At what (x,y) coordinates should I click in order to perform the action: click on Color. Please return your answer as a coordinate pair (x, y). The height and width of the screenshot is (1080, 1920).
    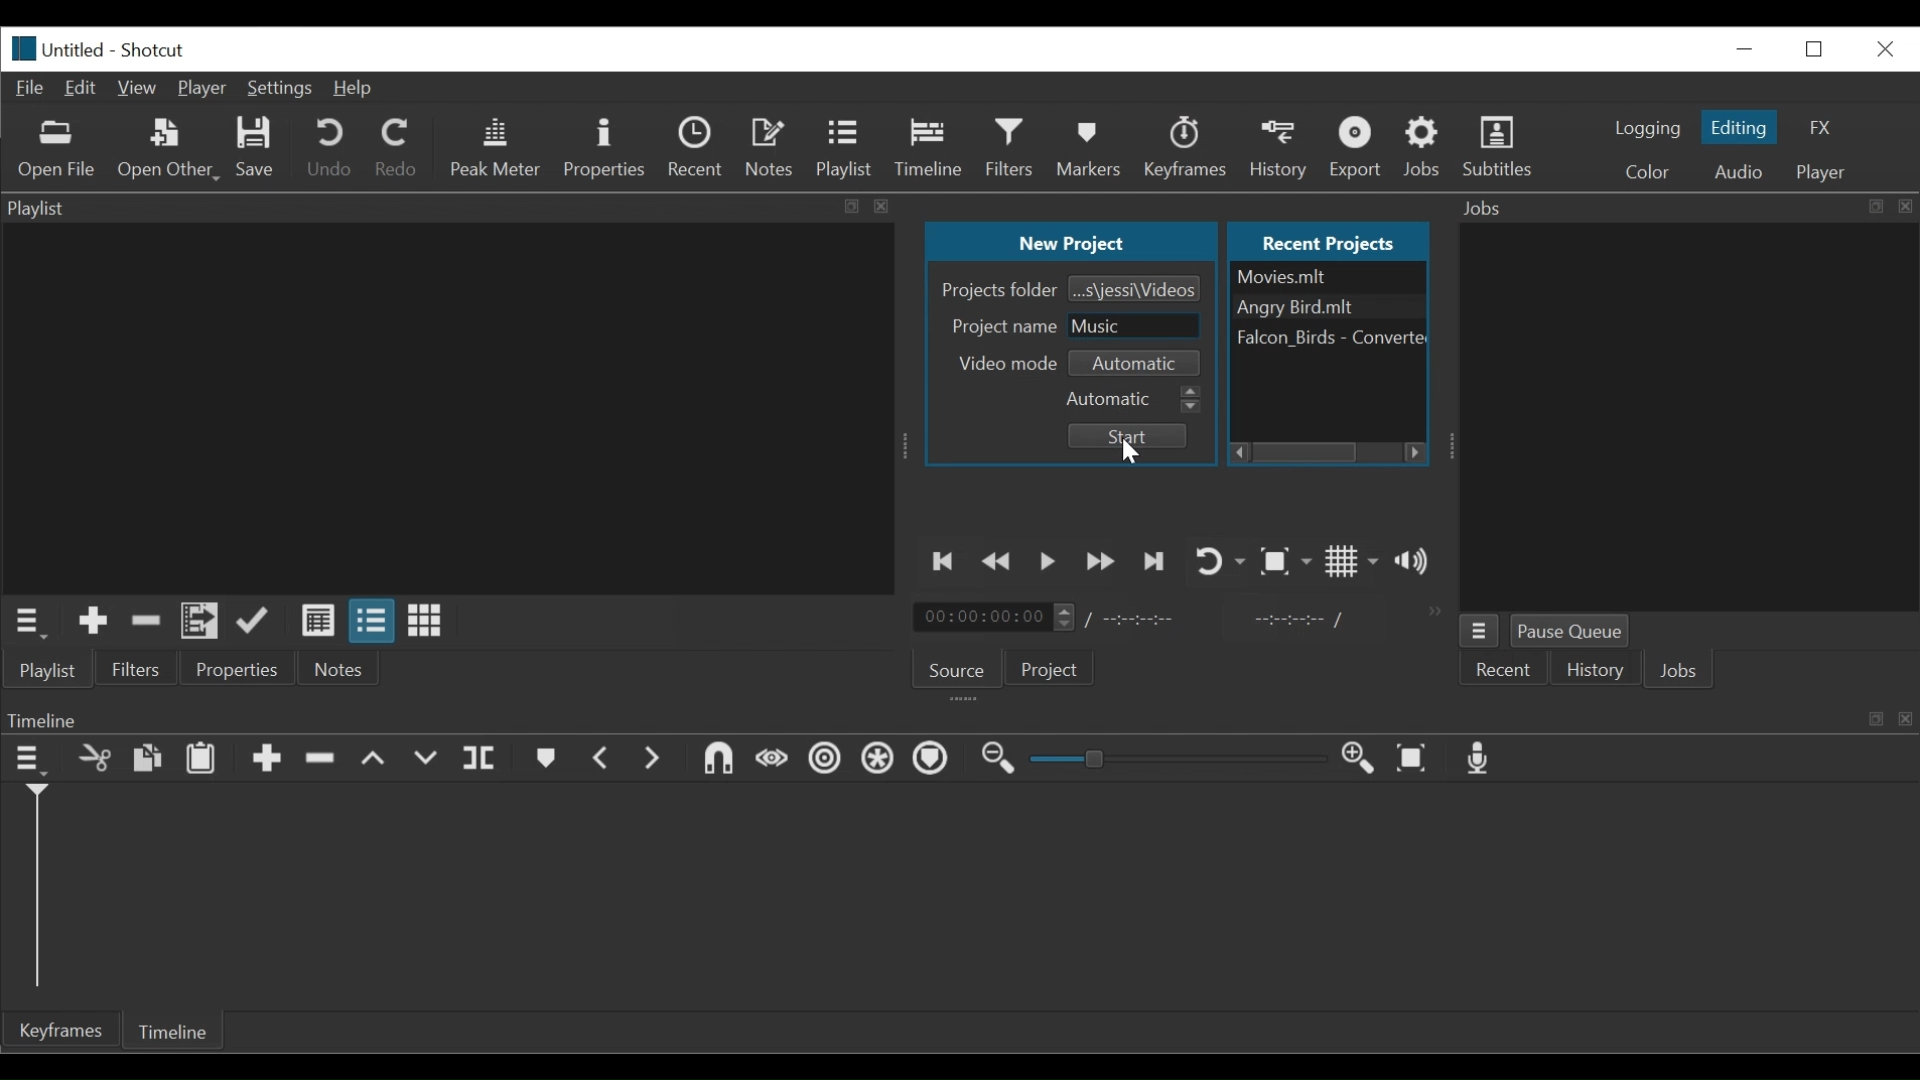
    Looking at the image, I should click on (1647, 171).